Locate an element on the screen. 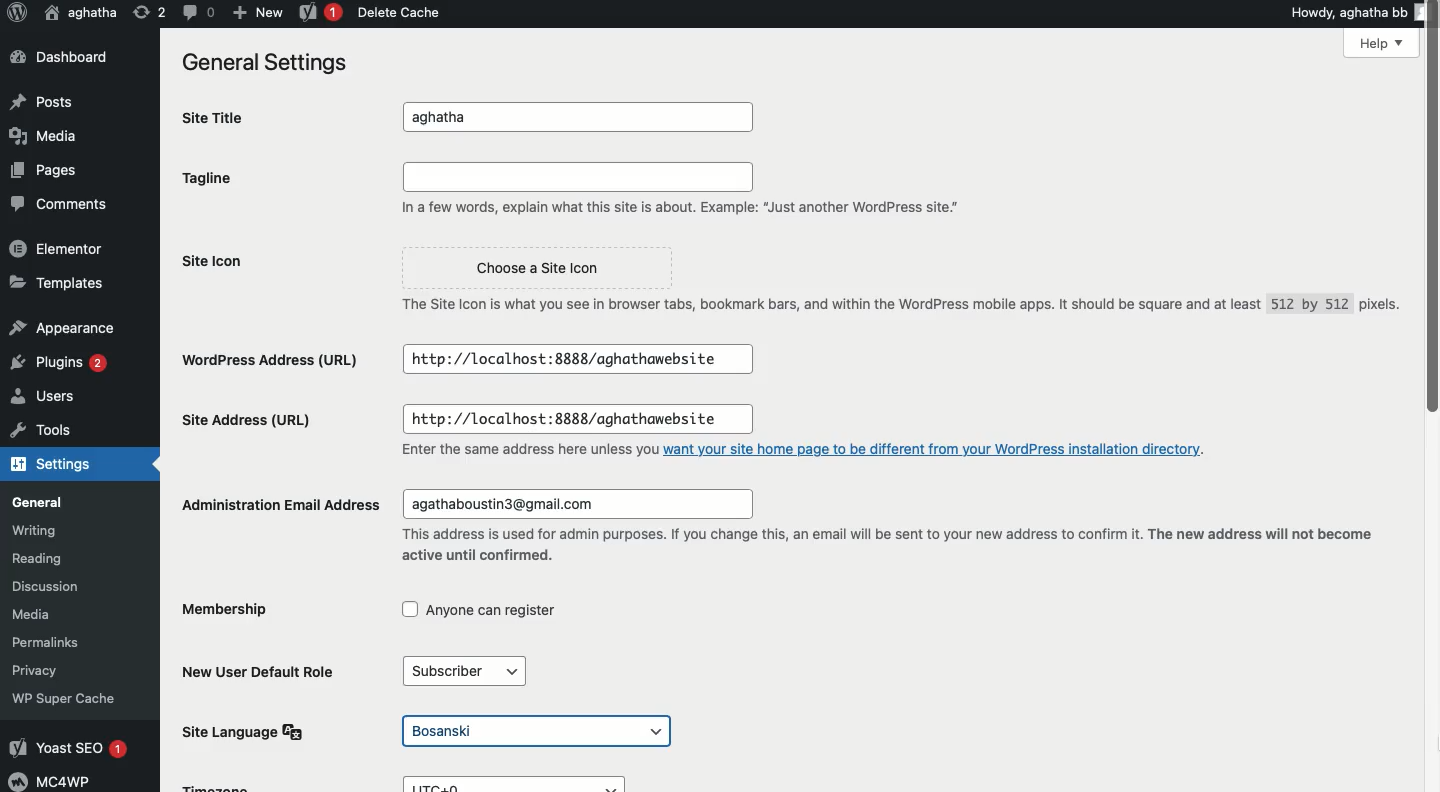 The width and height of the screenshot is (1440, 792). Tagline is located at coordinates (214, 178).